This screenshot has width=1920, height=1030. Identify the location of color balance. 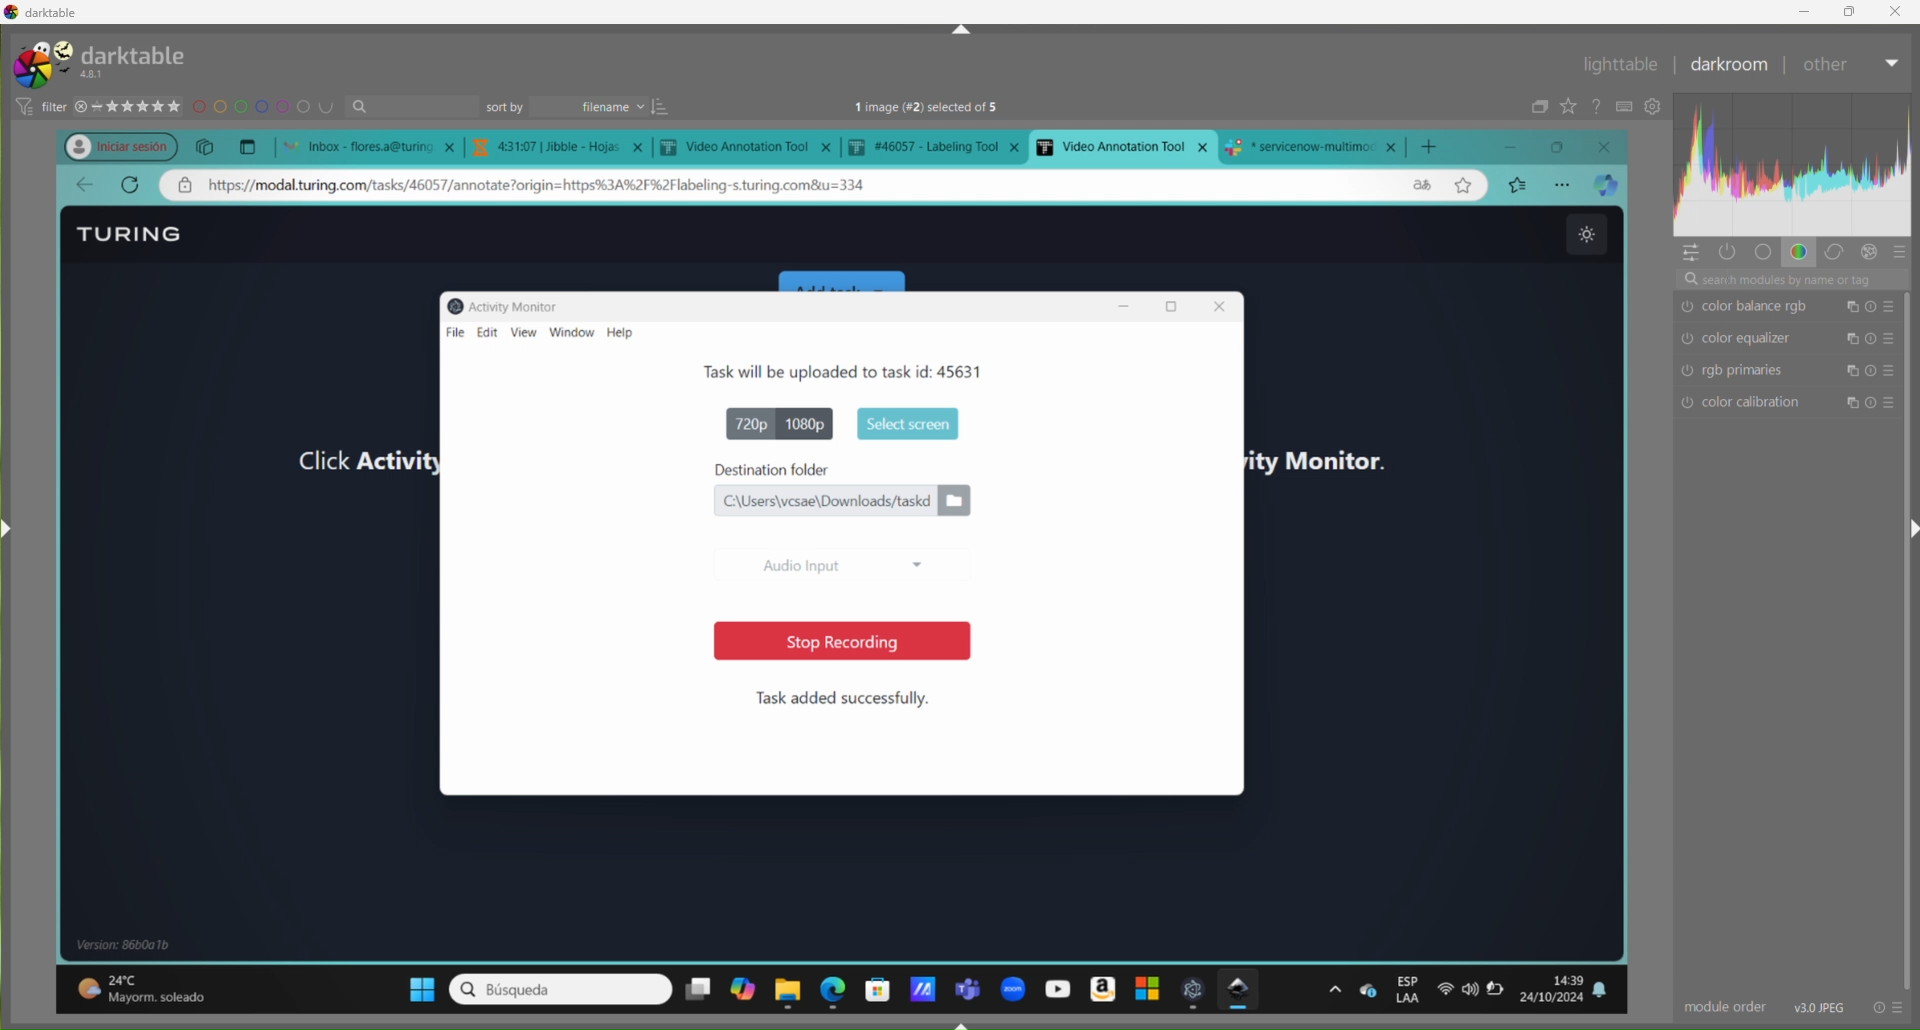
(1798, 308).